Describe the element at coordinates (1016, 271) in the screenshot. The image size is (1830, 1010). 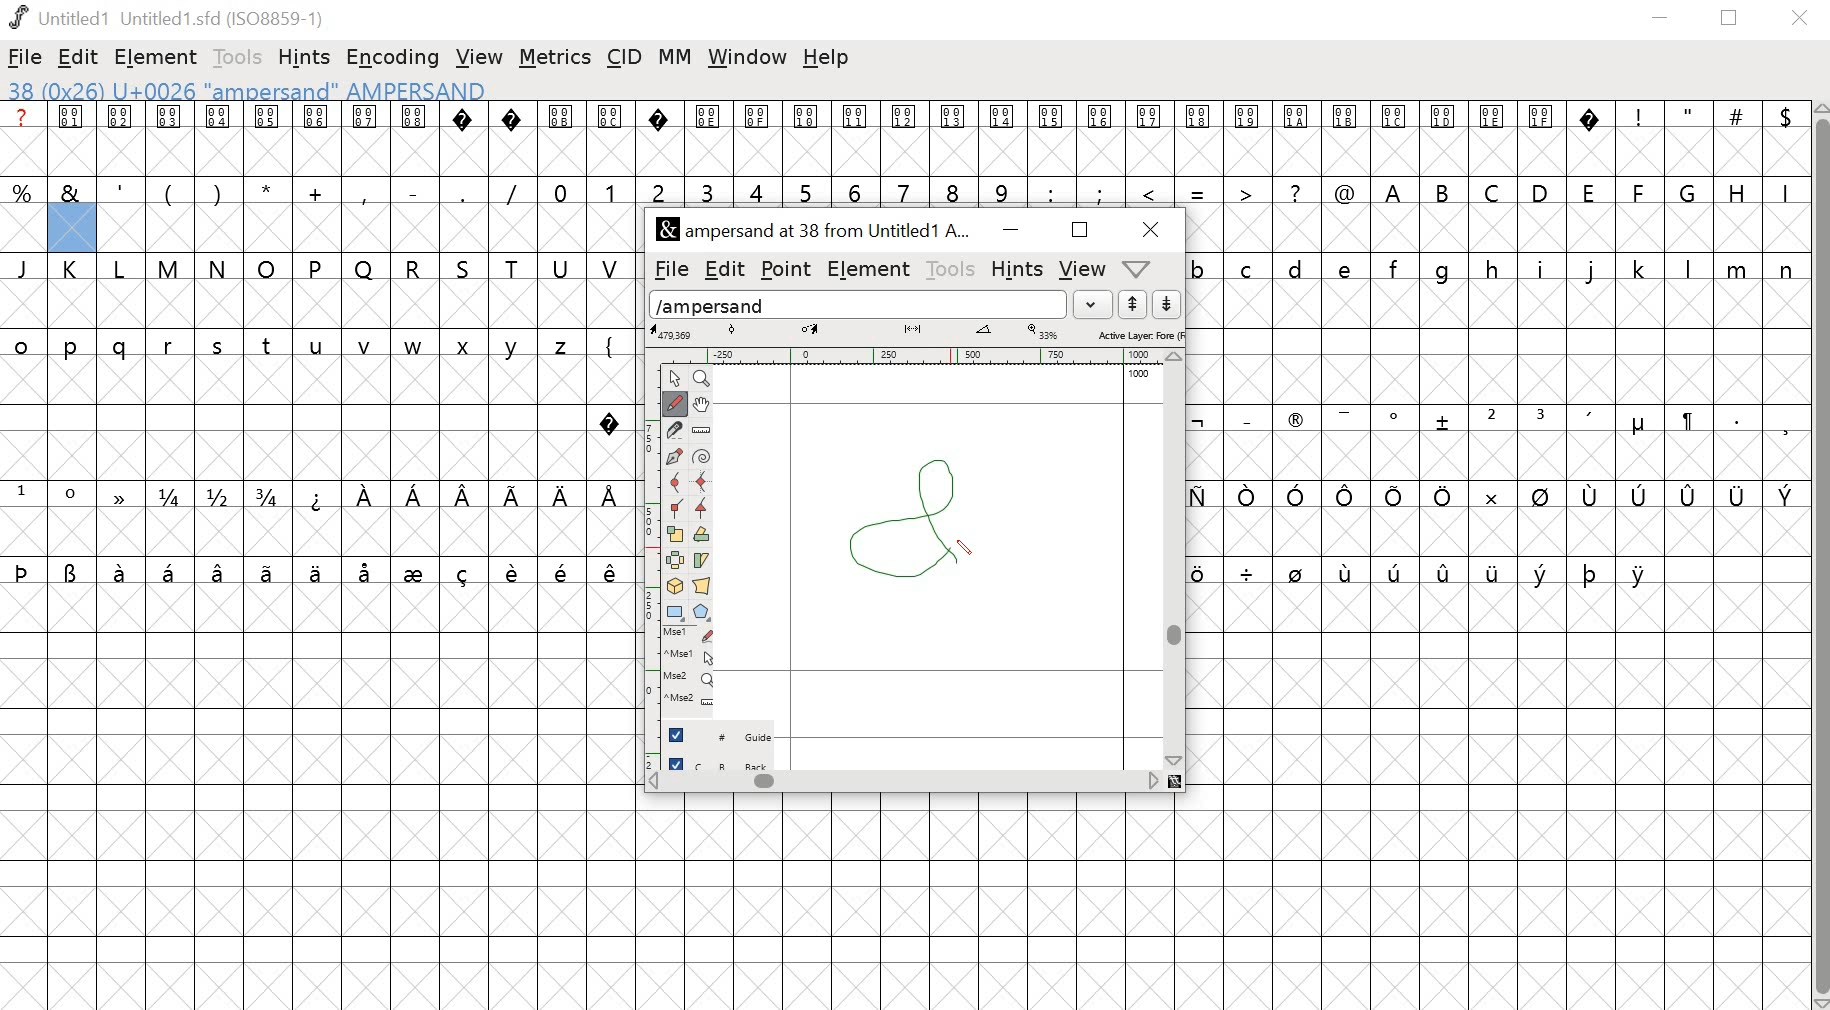
I see `HINTS` at that location.